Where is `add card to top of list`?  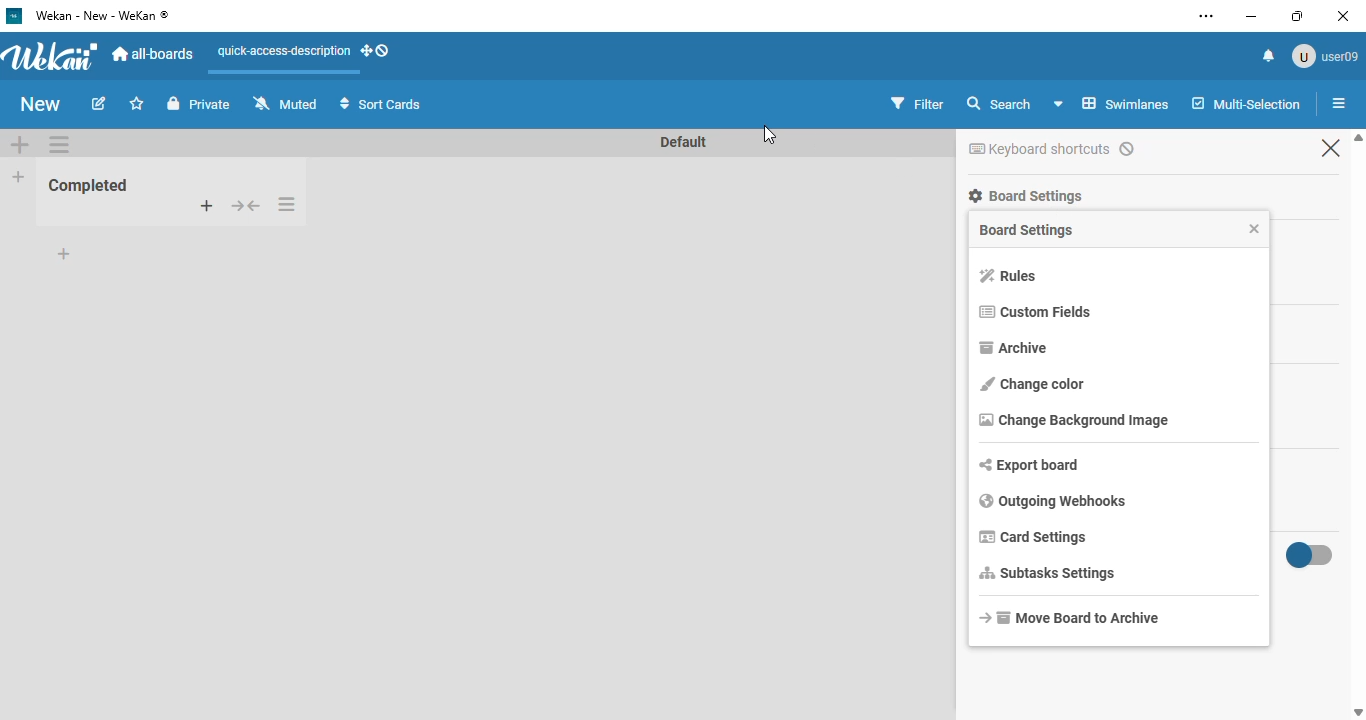 add card to top of list is located at coordinates (207, 206).